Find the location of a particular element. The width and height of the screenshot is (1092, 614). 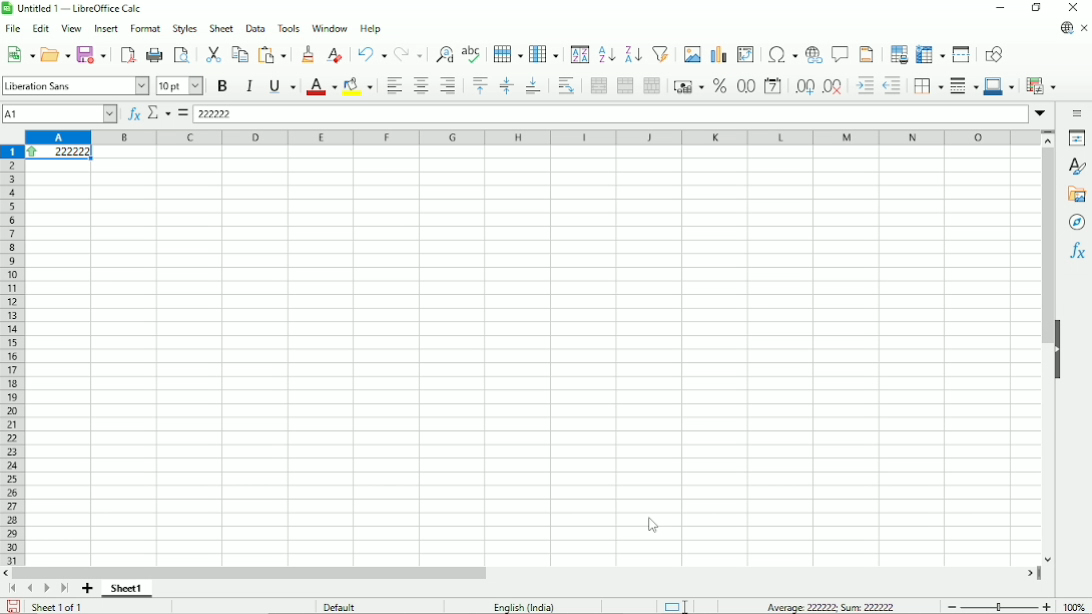

Insert is located at coordinates (104, 29).